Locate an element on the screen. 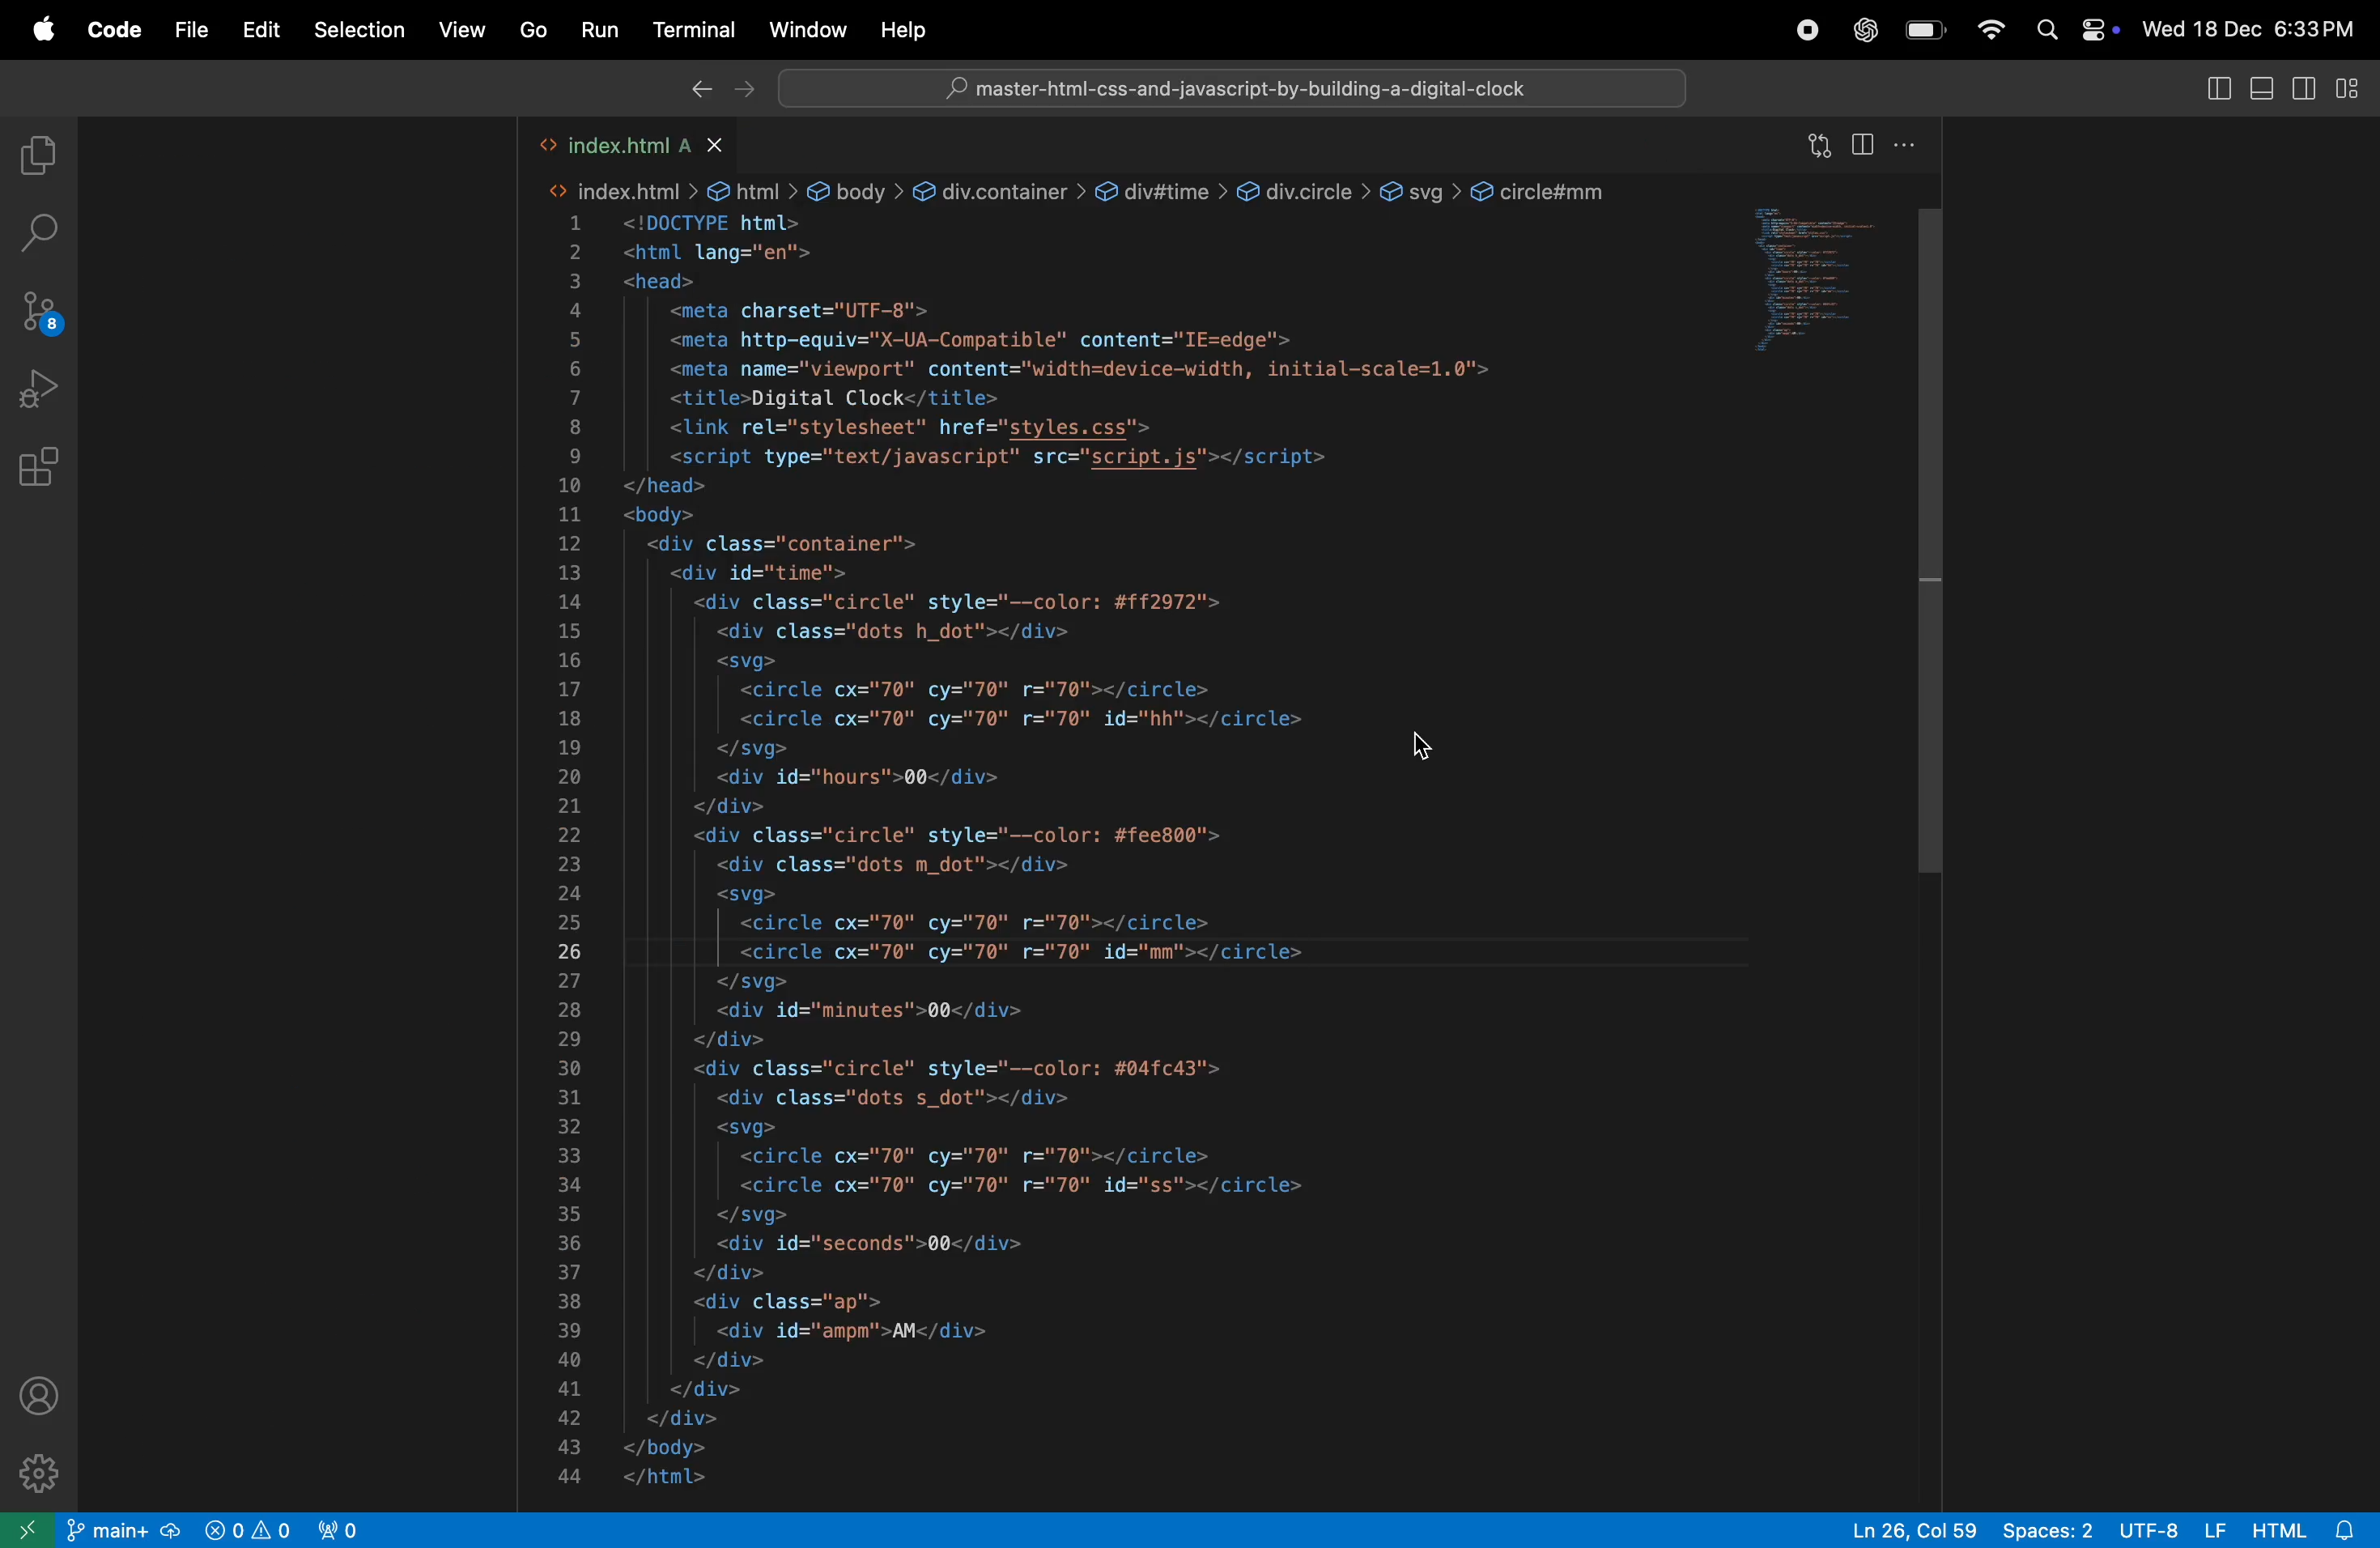 This screenshot has height=1548, width=2380. open remote window is located at coordinates (31, 1529).